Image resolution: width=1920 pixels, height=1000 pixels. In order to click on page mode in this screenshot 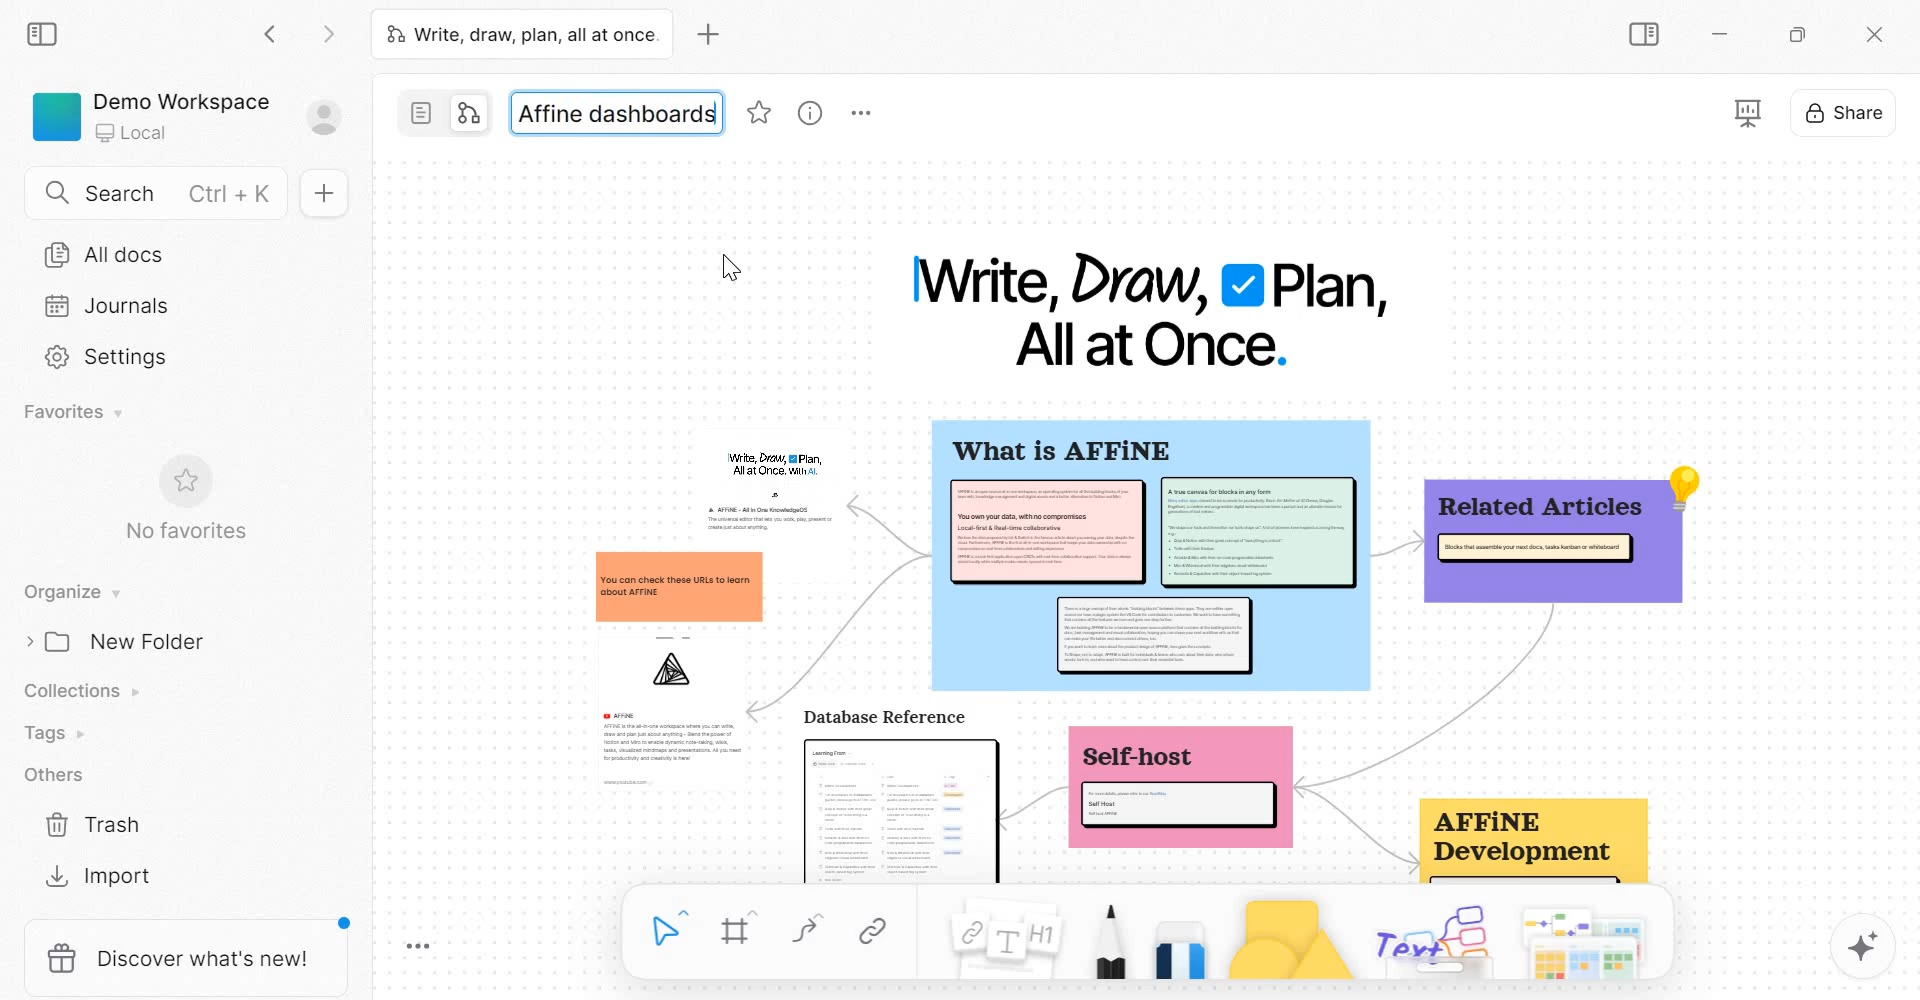, I will do `click(421, 112)`.